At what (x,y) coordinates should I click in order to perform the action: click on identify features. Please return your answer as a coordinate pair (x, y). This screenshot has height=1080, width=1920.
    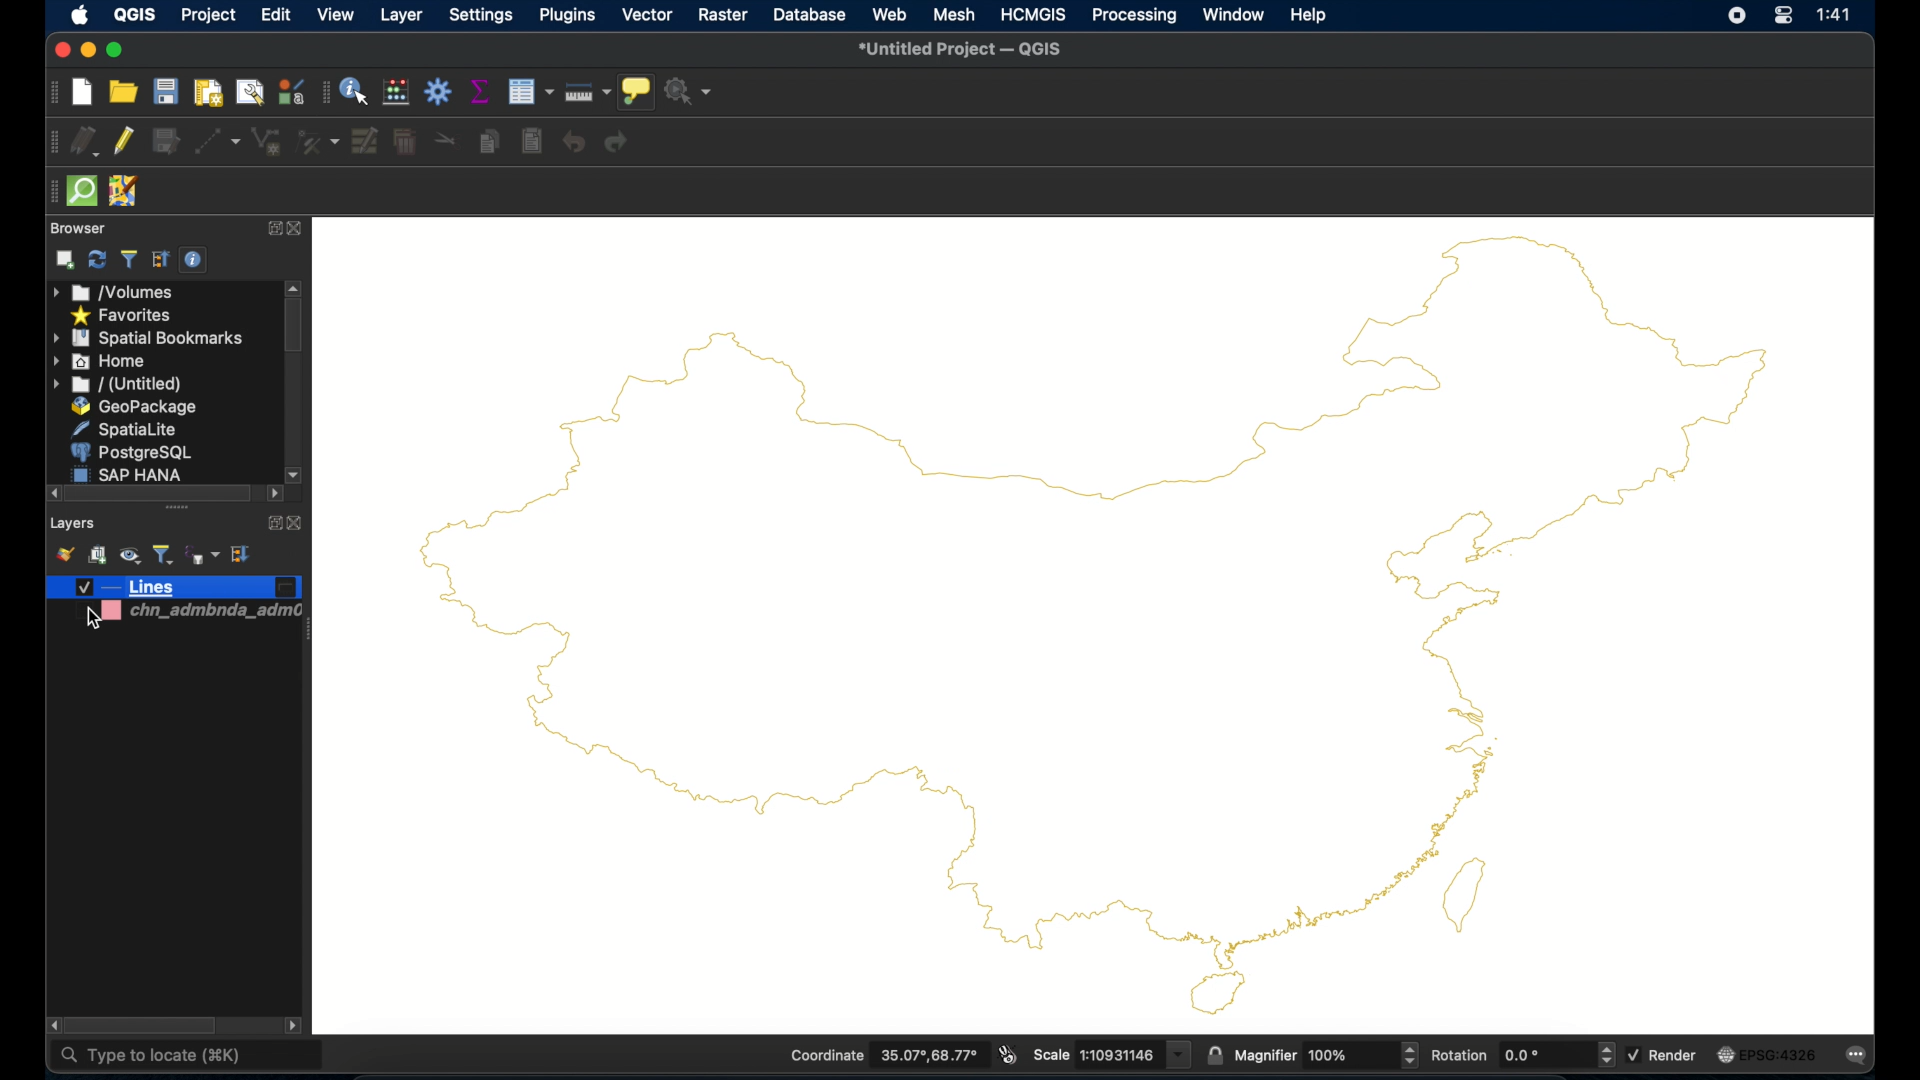
    Looking at the image, I should click on (355, 91).